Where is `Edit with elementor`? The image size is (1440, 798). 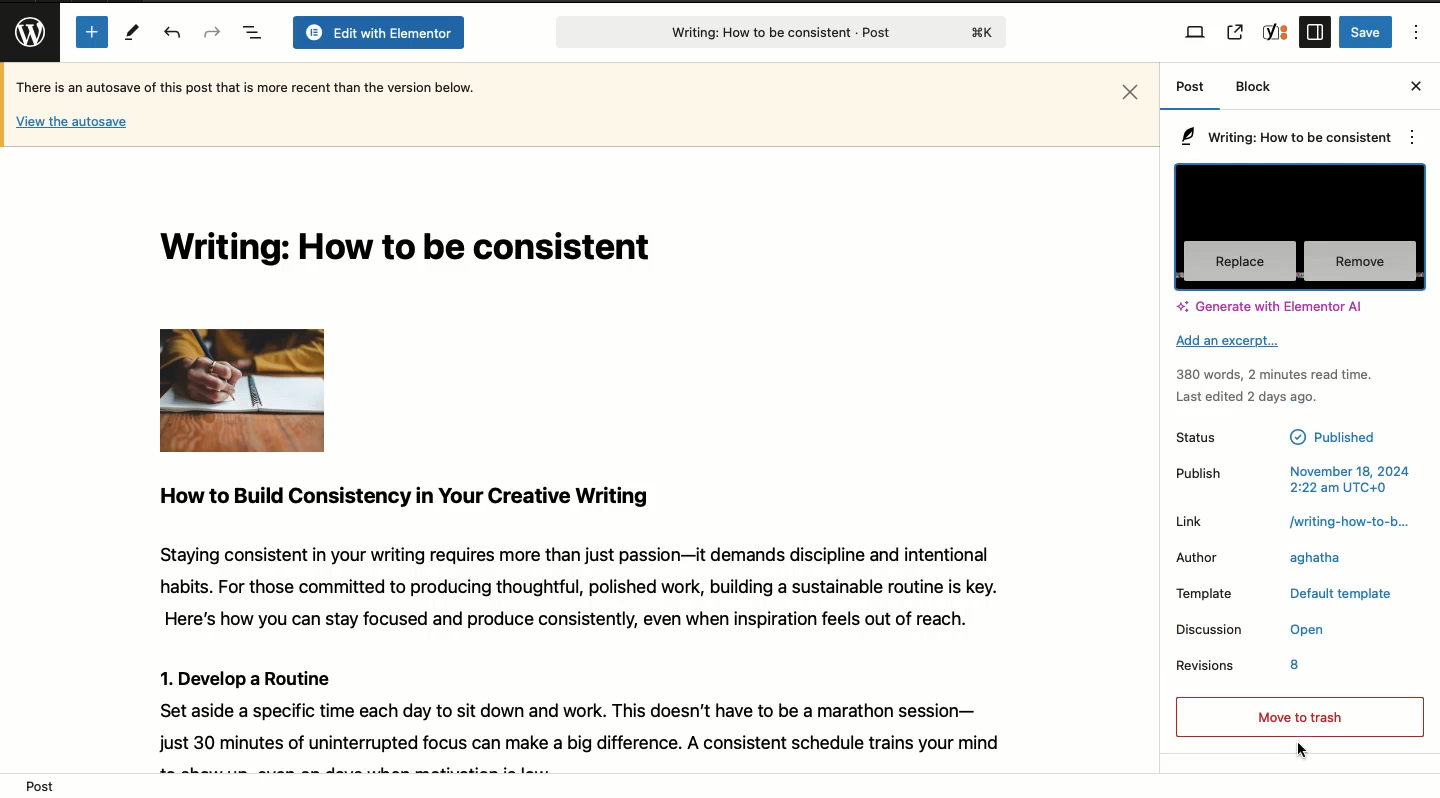 Edit with elementor is located at coordinates (378, 34).